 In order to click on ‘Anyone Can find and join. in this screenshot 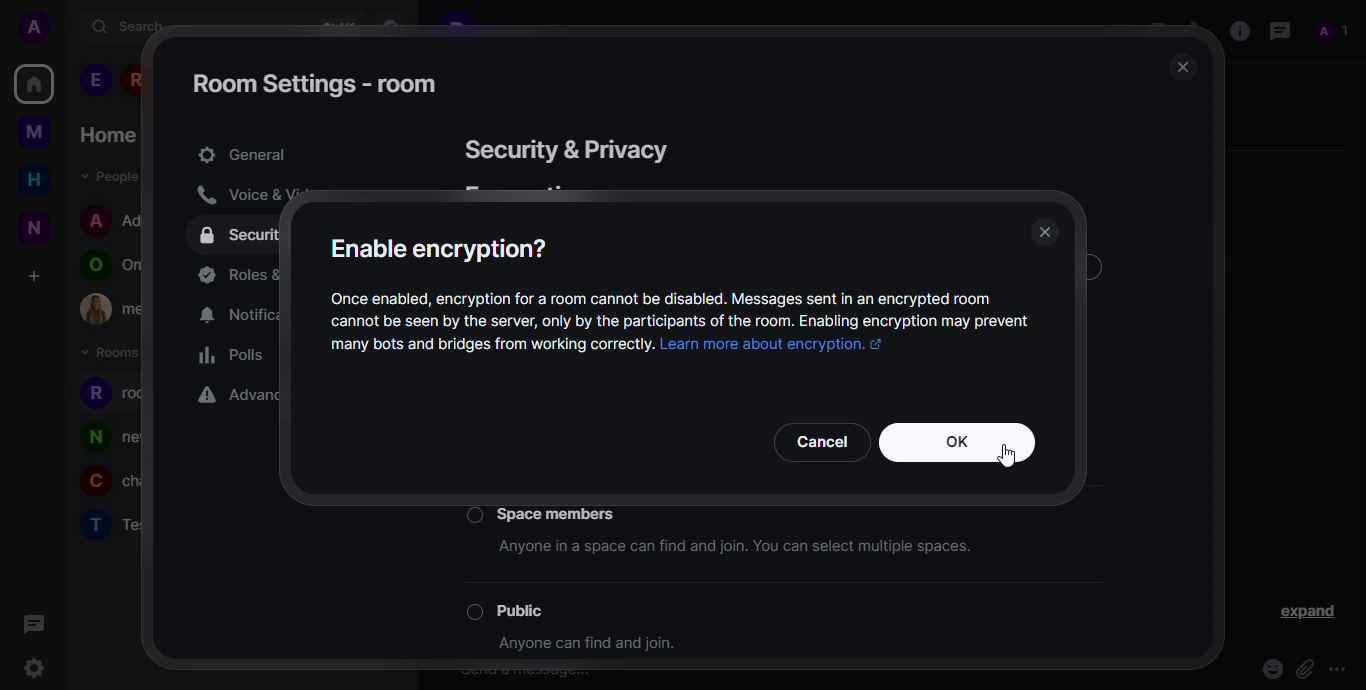, I will do `click(592, 647)`.